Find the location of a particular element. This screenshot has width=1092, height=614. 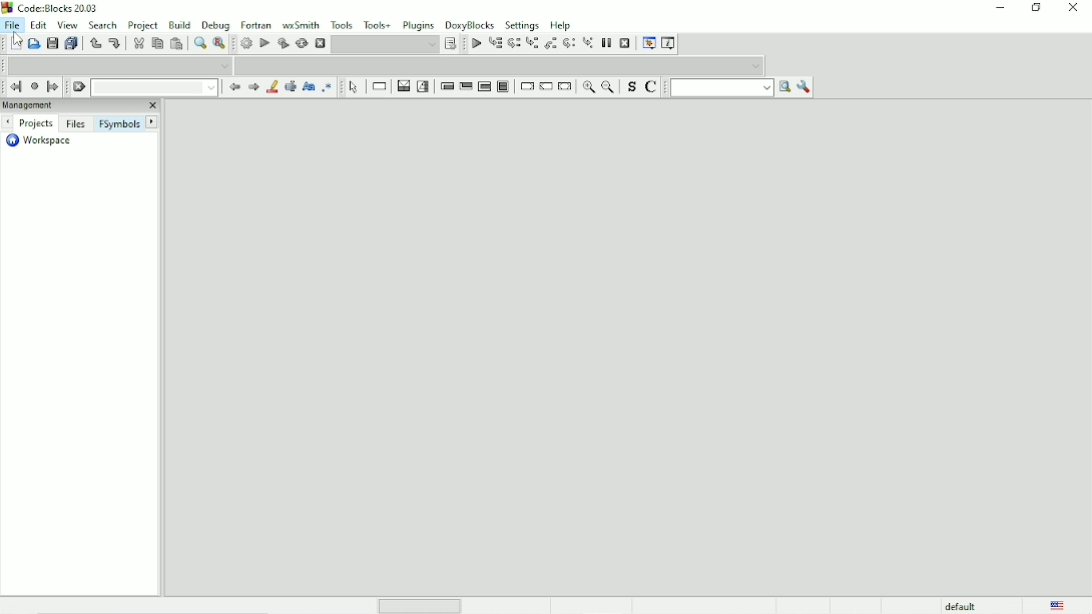

Find is located at coordinates (199, 44).